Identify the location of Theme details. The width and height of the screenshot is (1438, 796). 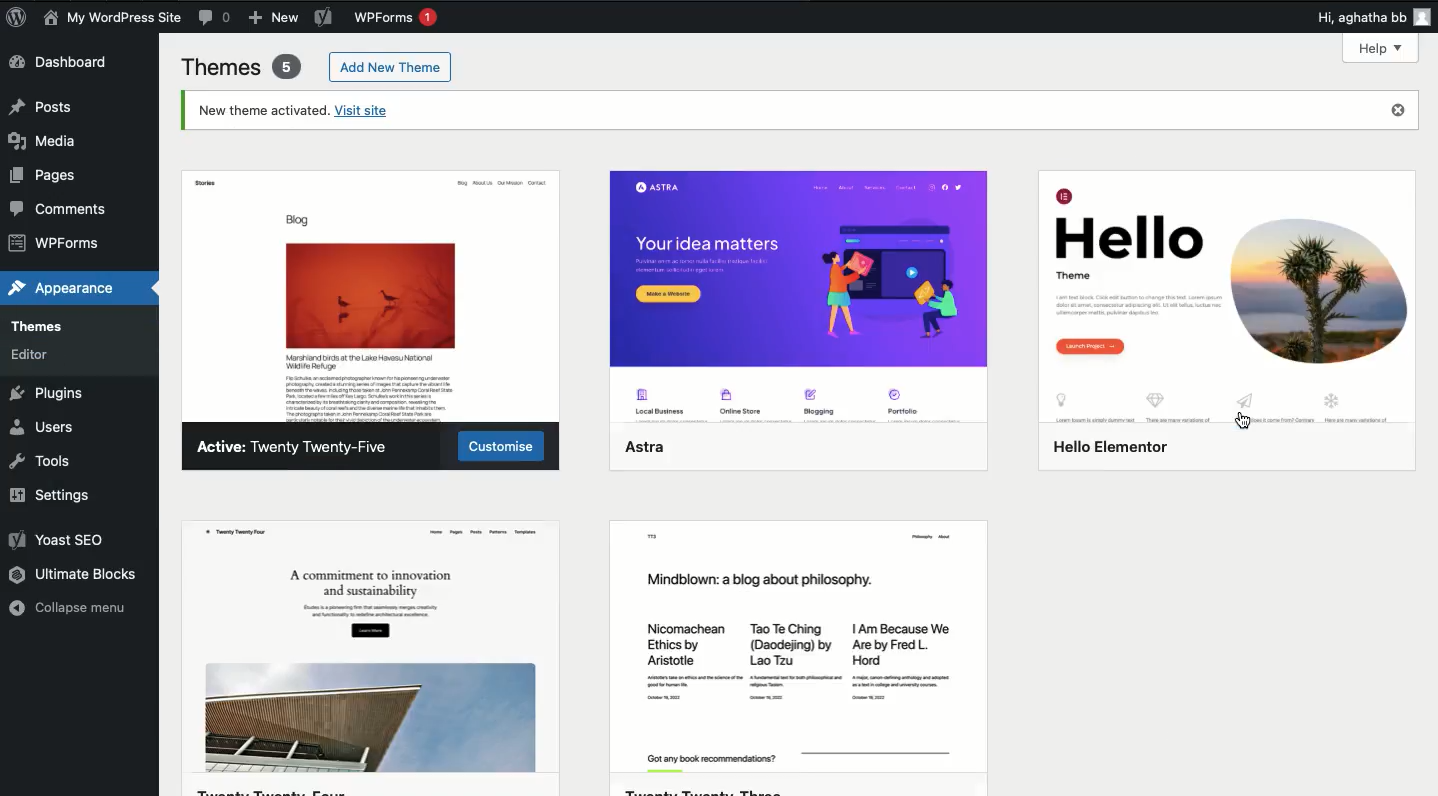
(1220, 303).